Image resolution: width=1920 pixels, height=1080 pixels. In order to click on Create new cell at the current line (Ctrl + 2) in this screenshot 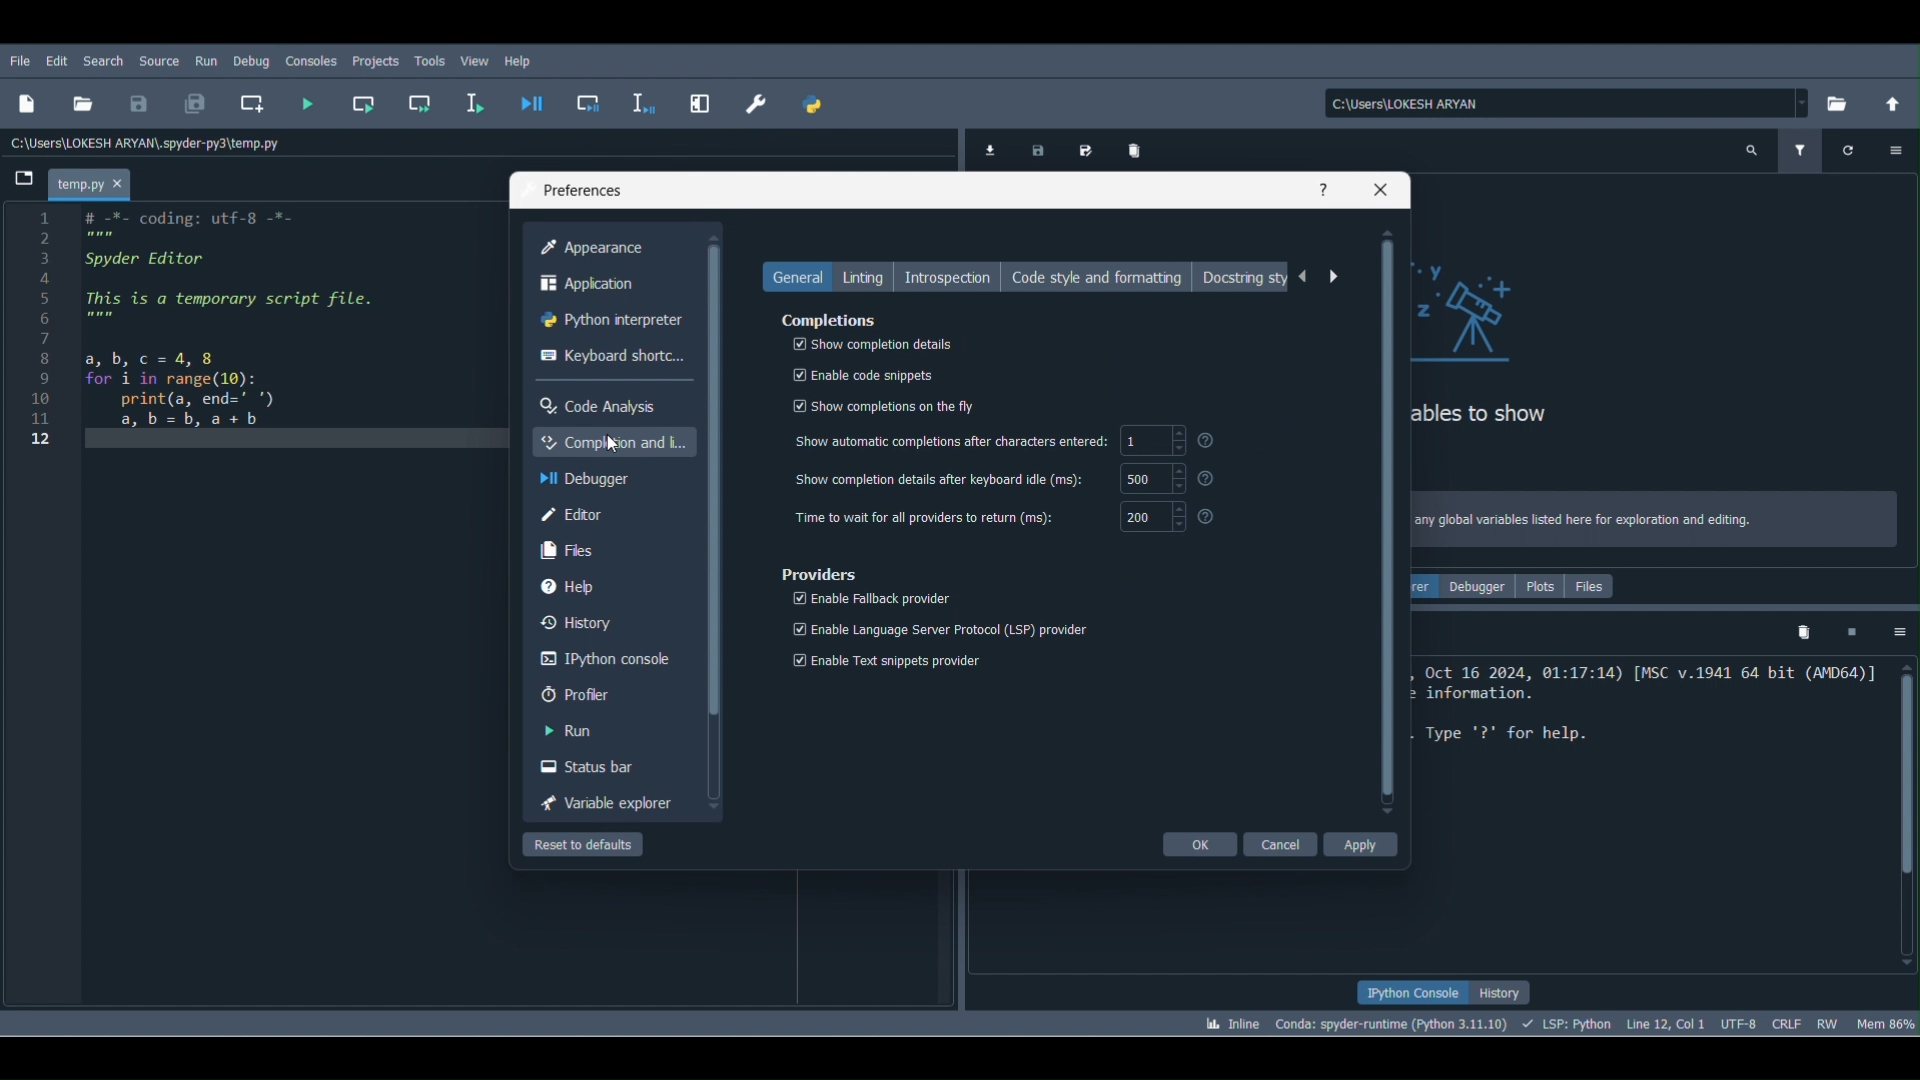, I will do `click(252, 103)`.